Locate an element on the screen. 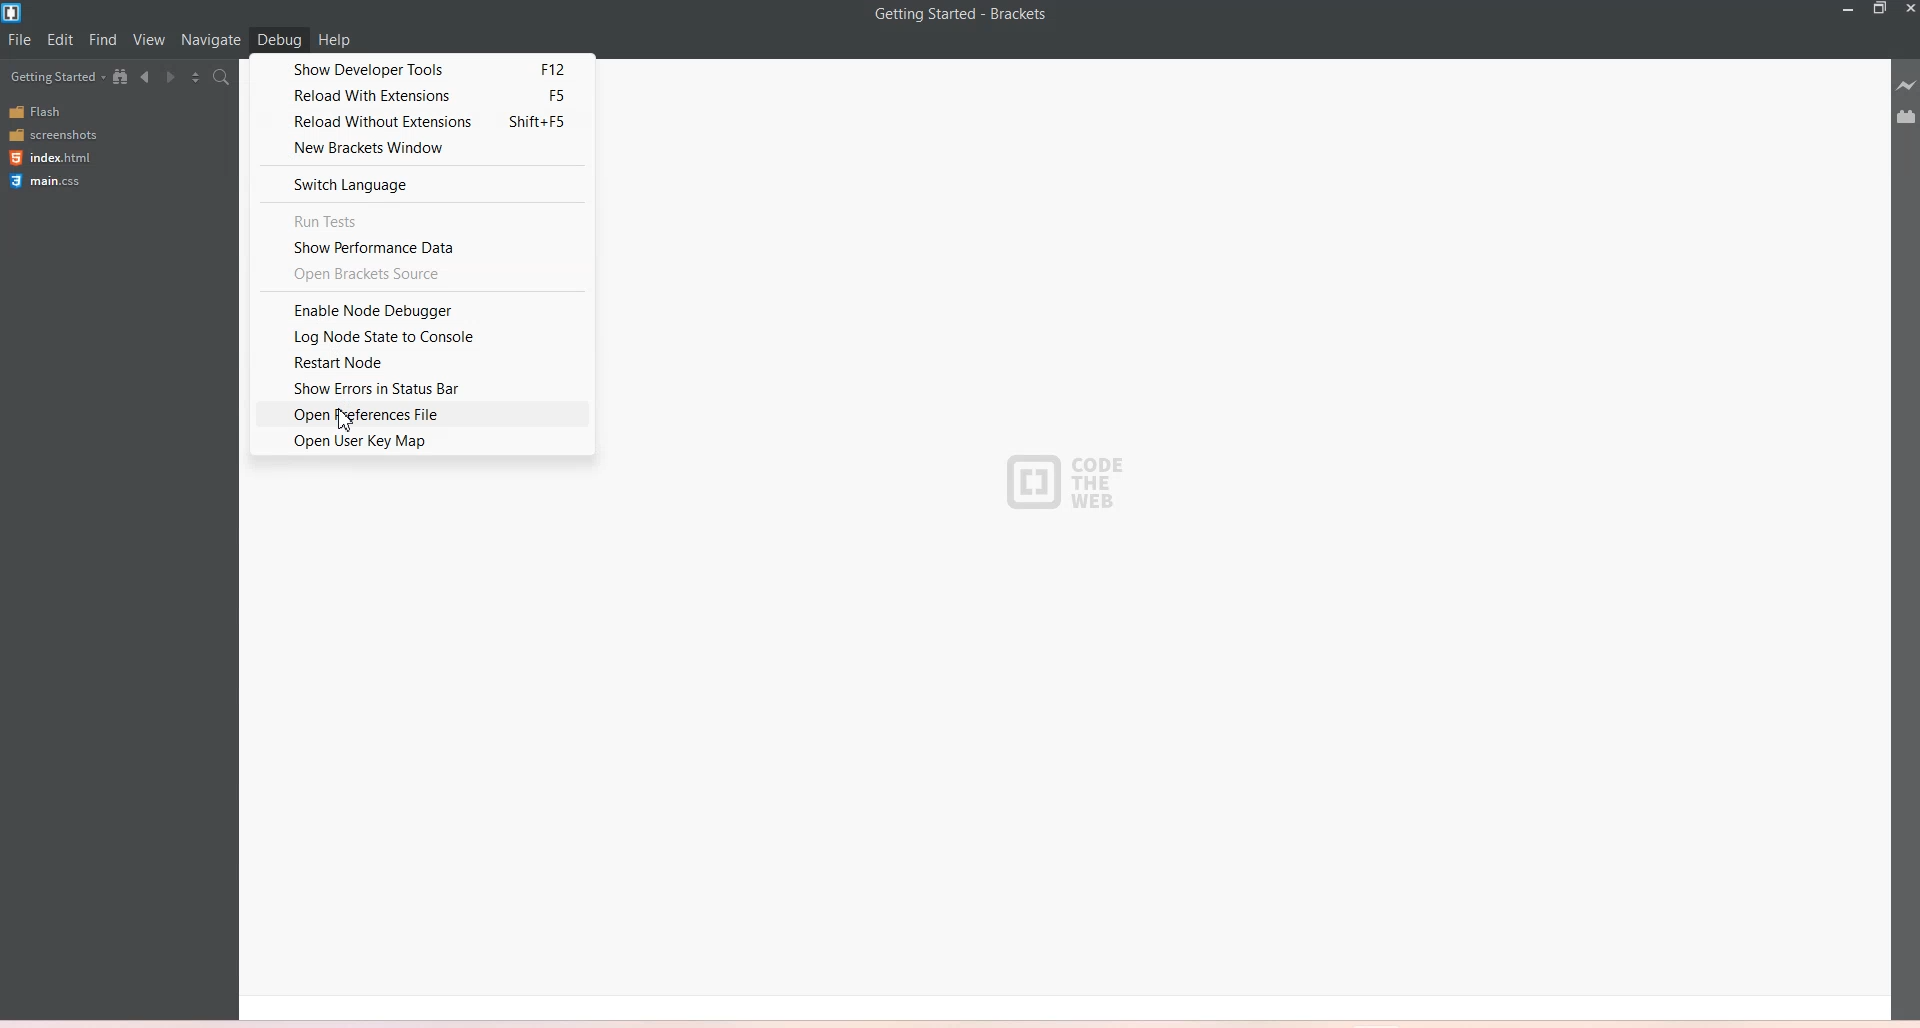  Reload without extensions is located at coordinates (422, 121).